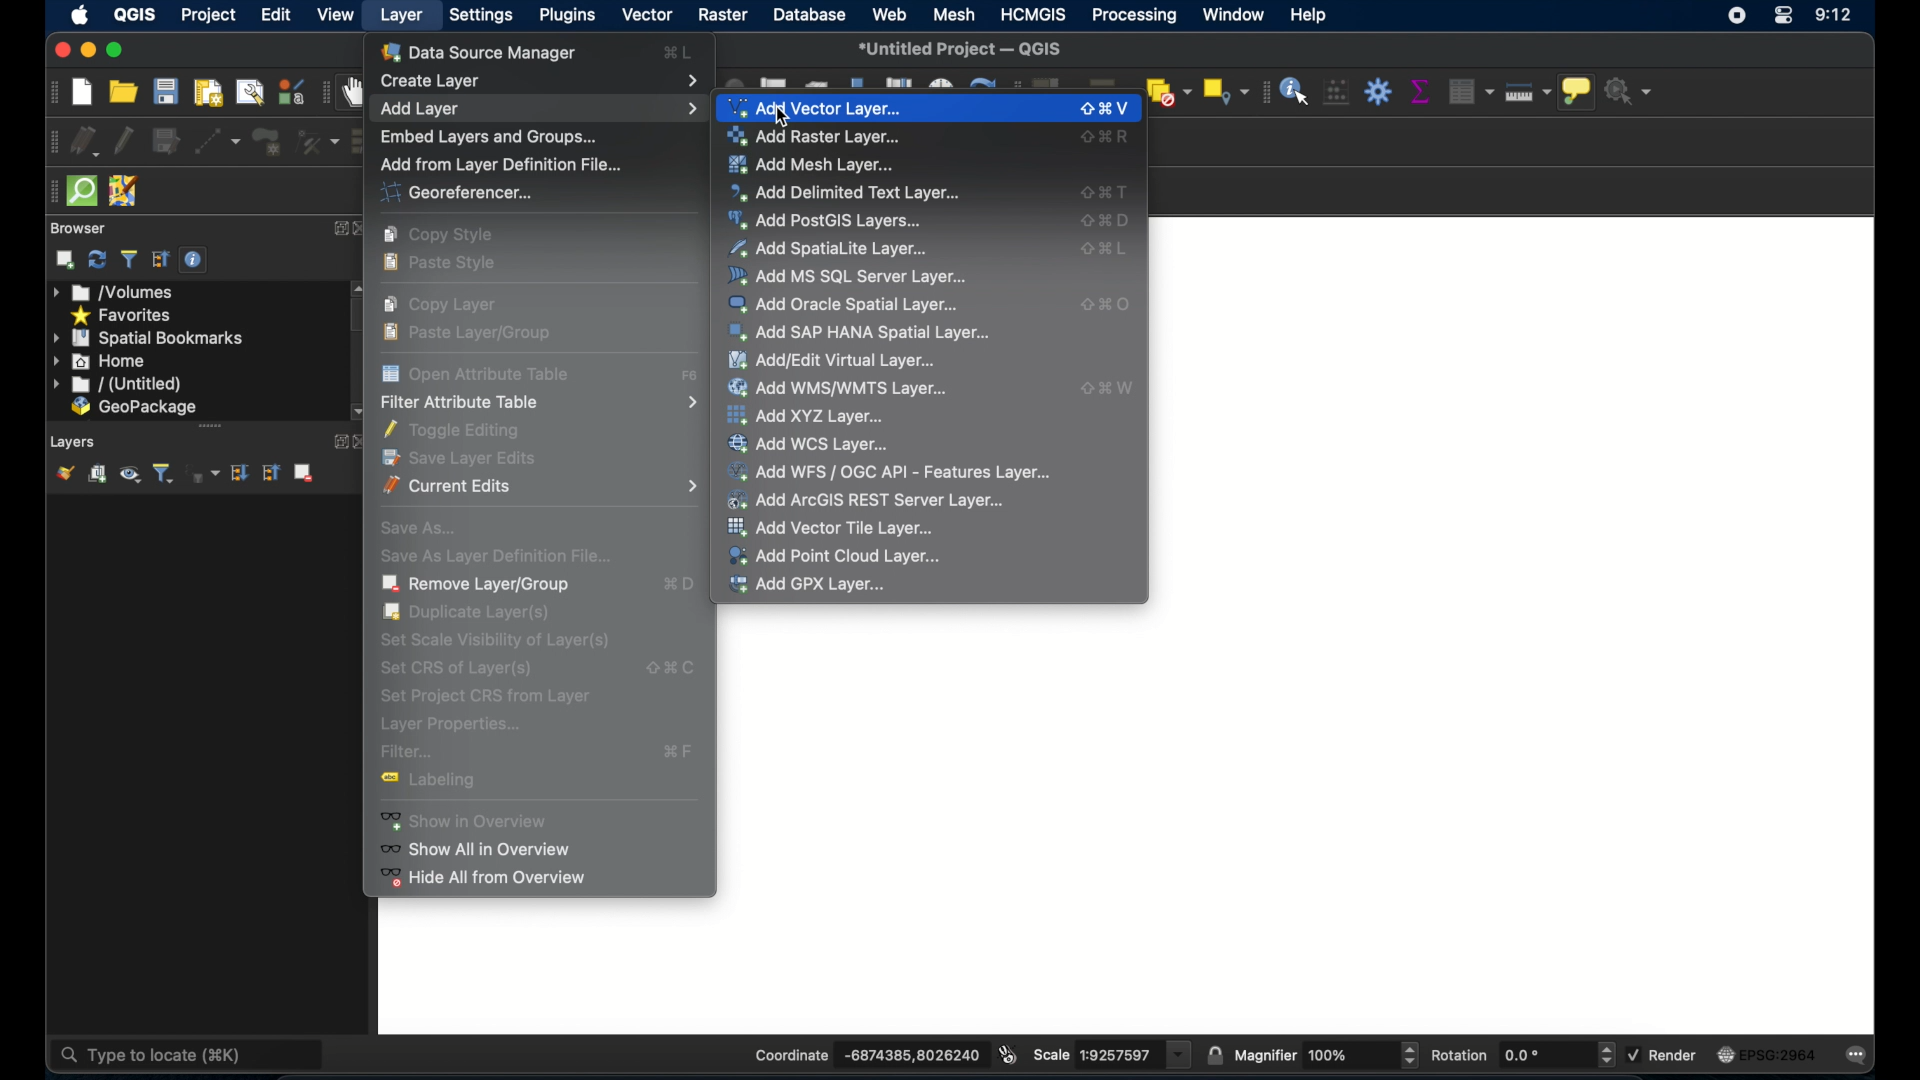 The width and height of the screenshot is (1920, 1080). I want to click on messages, so click(1861, 1056).